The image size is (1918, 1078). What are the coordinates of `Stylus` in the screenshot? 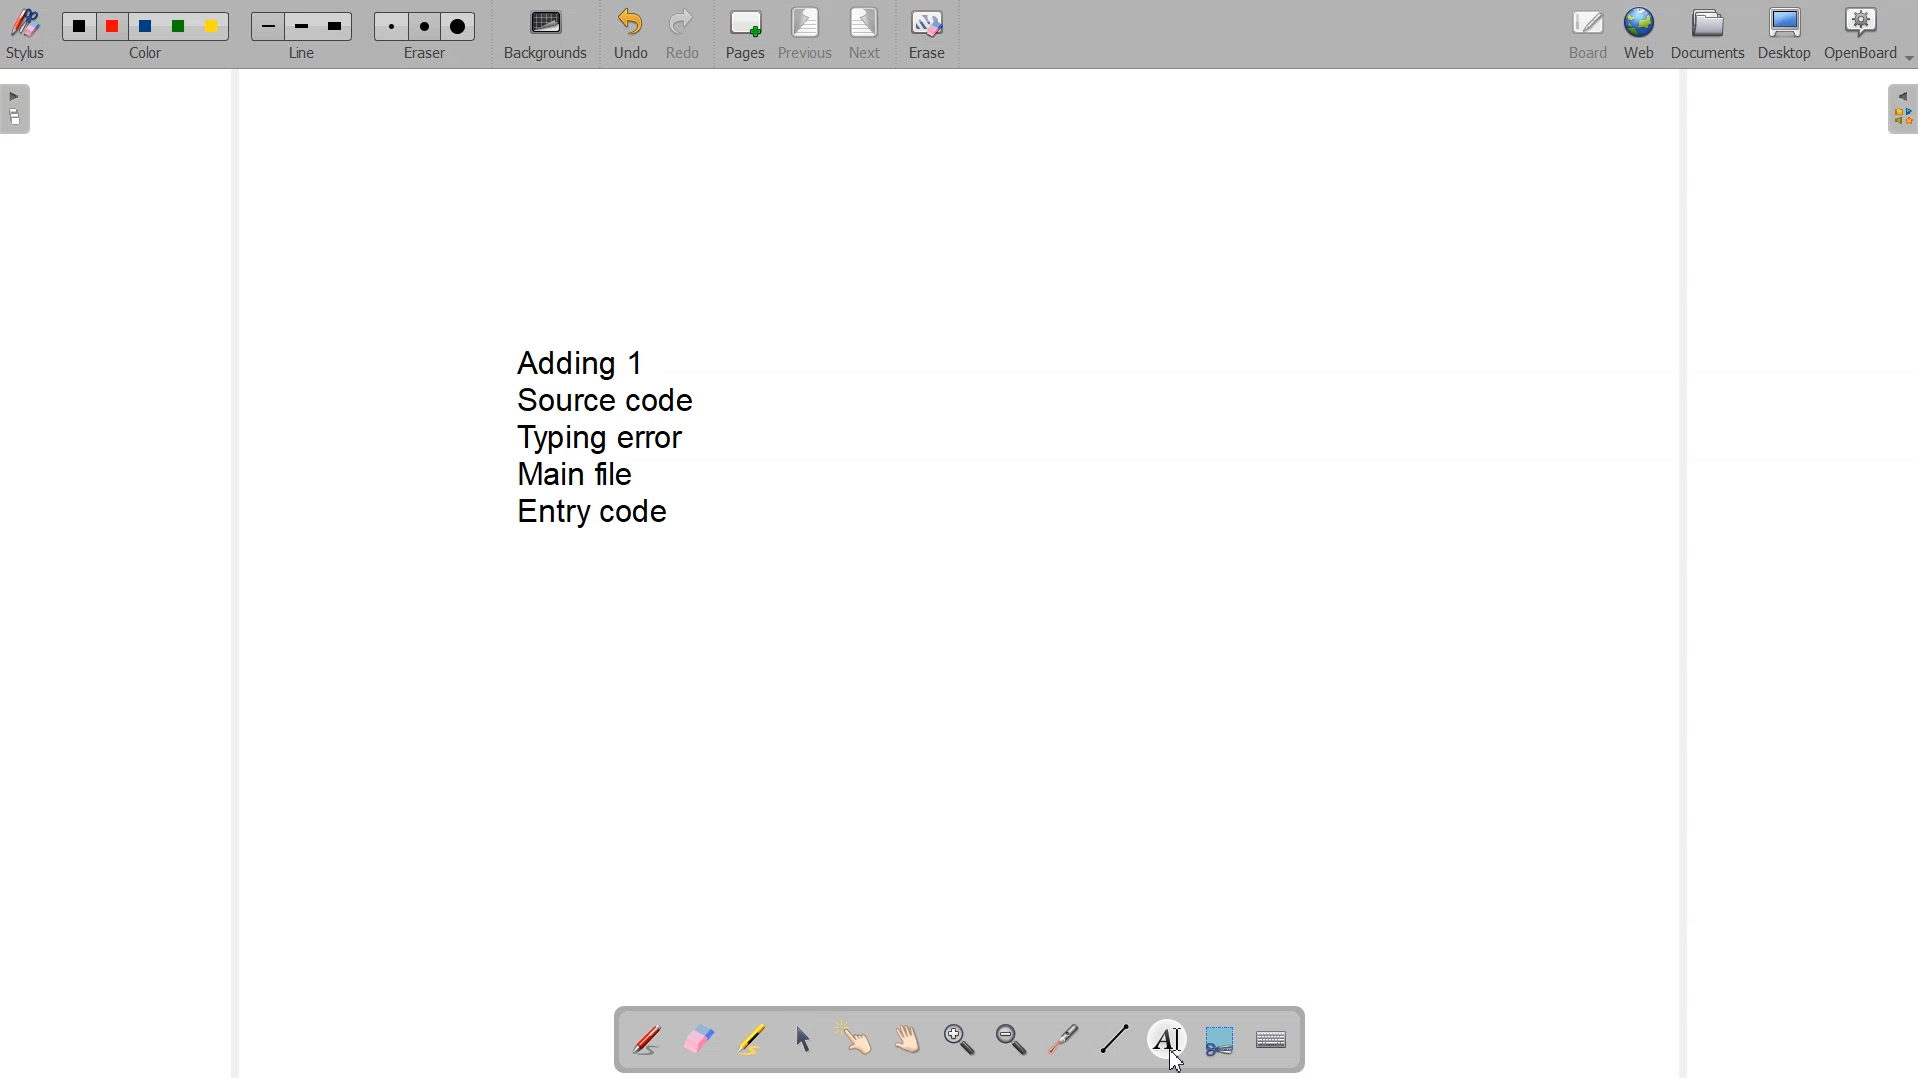 It's located at (26, 38).